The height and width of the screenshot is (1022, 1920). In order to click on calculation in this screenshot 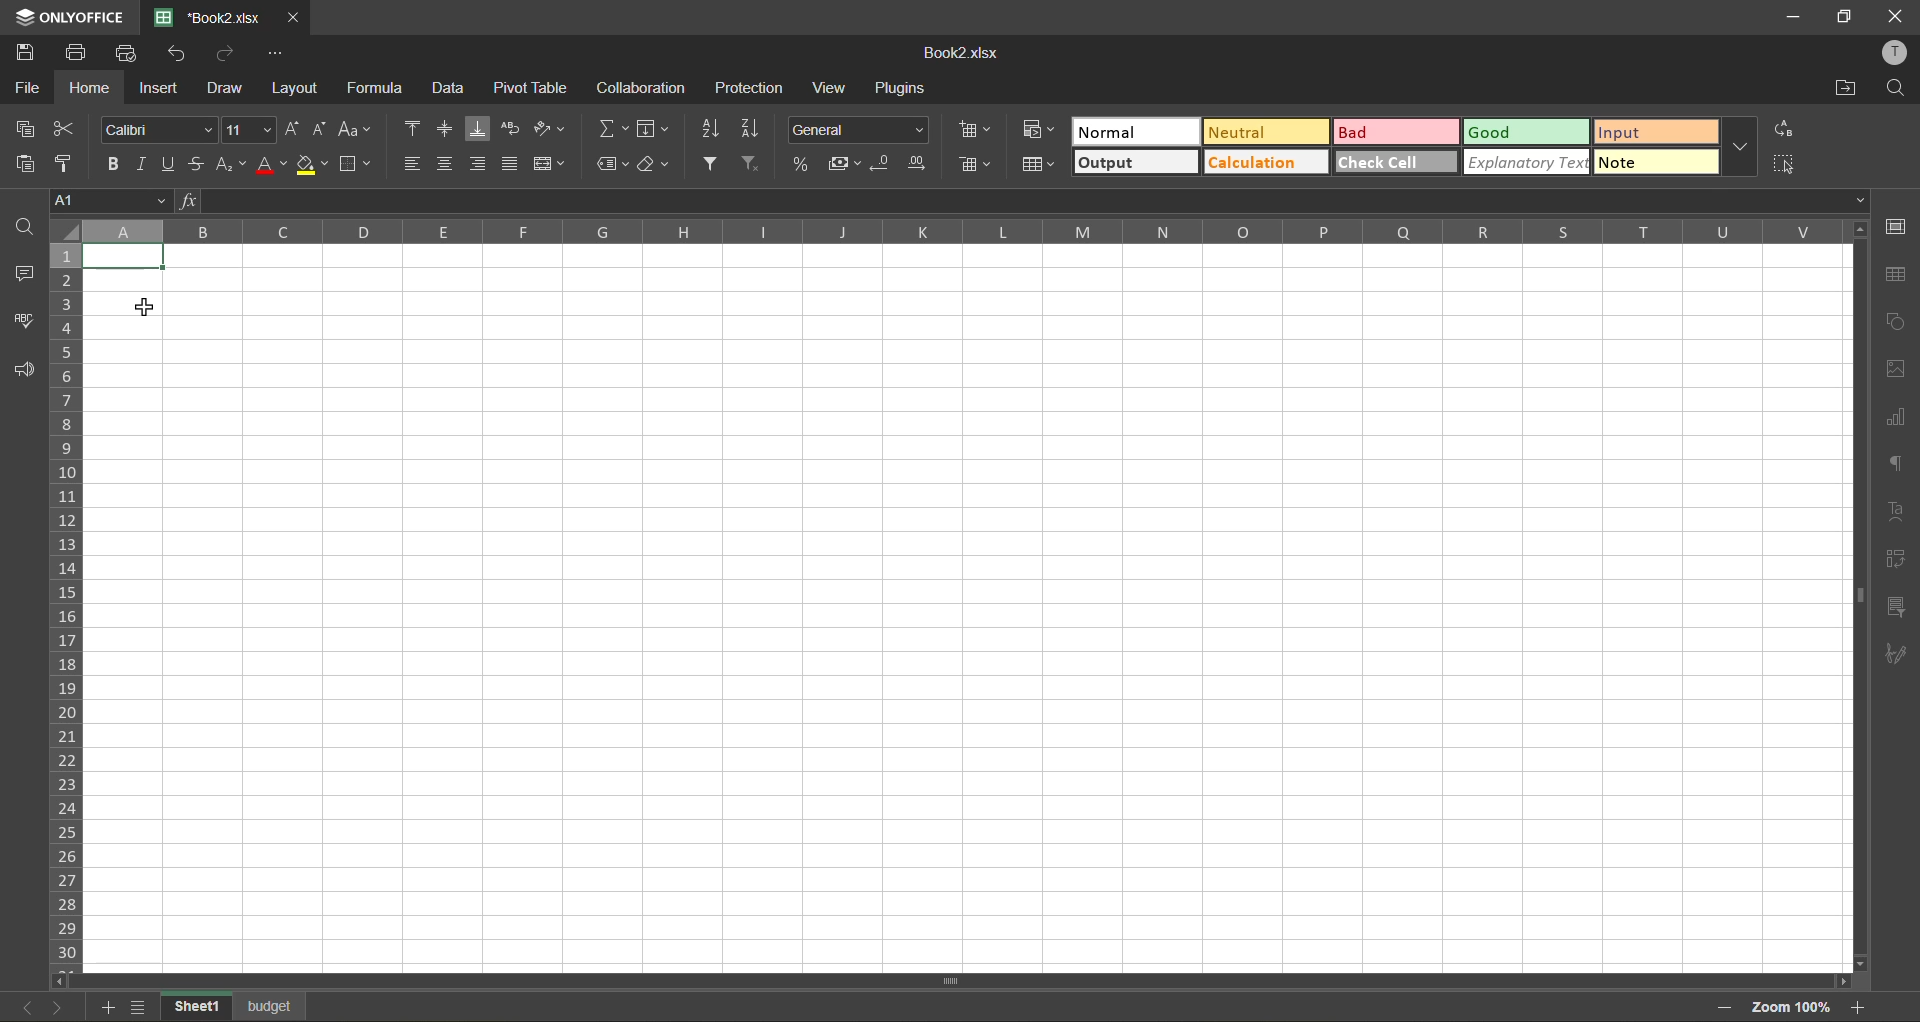, I will do `click(1264, 165)`.